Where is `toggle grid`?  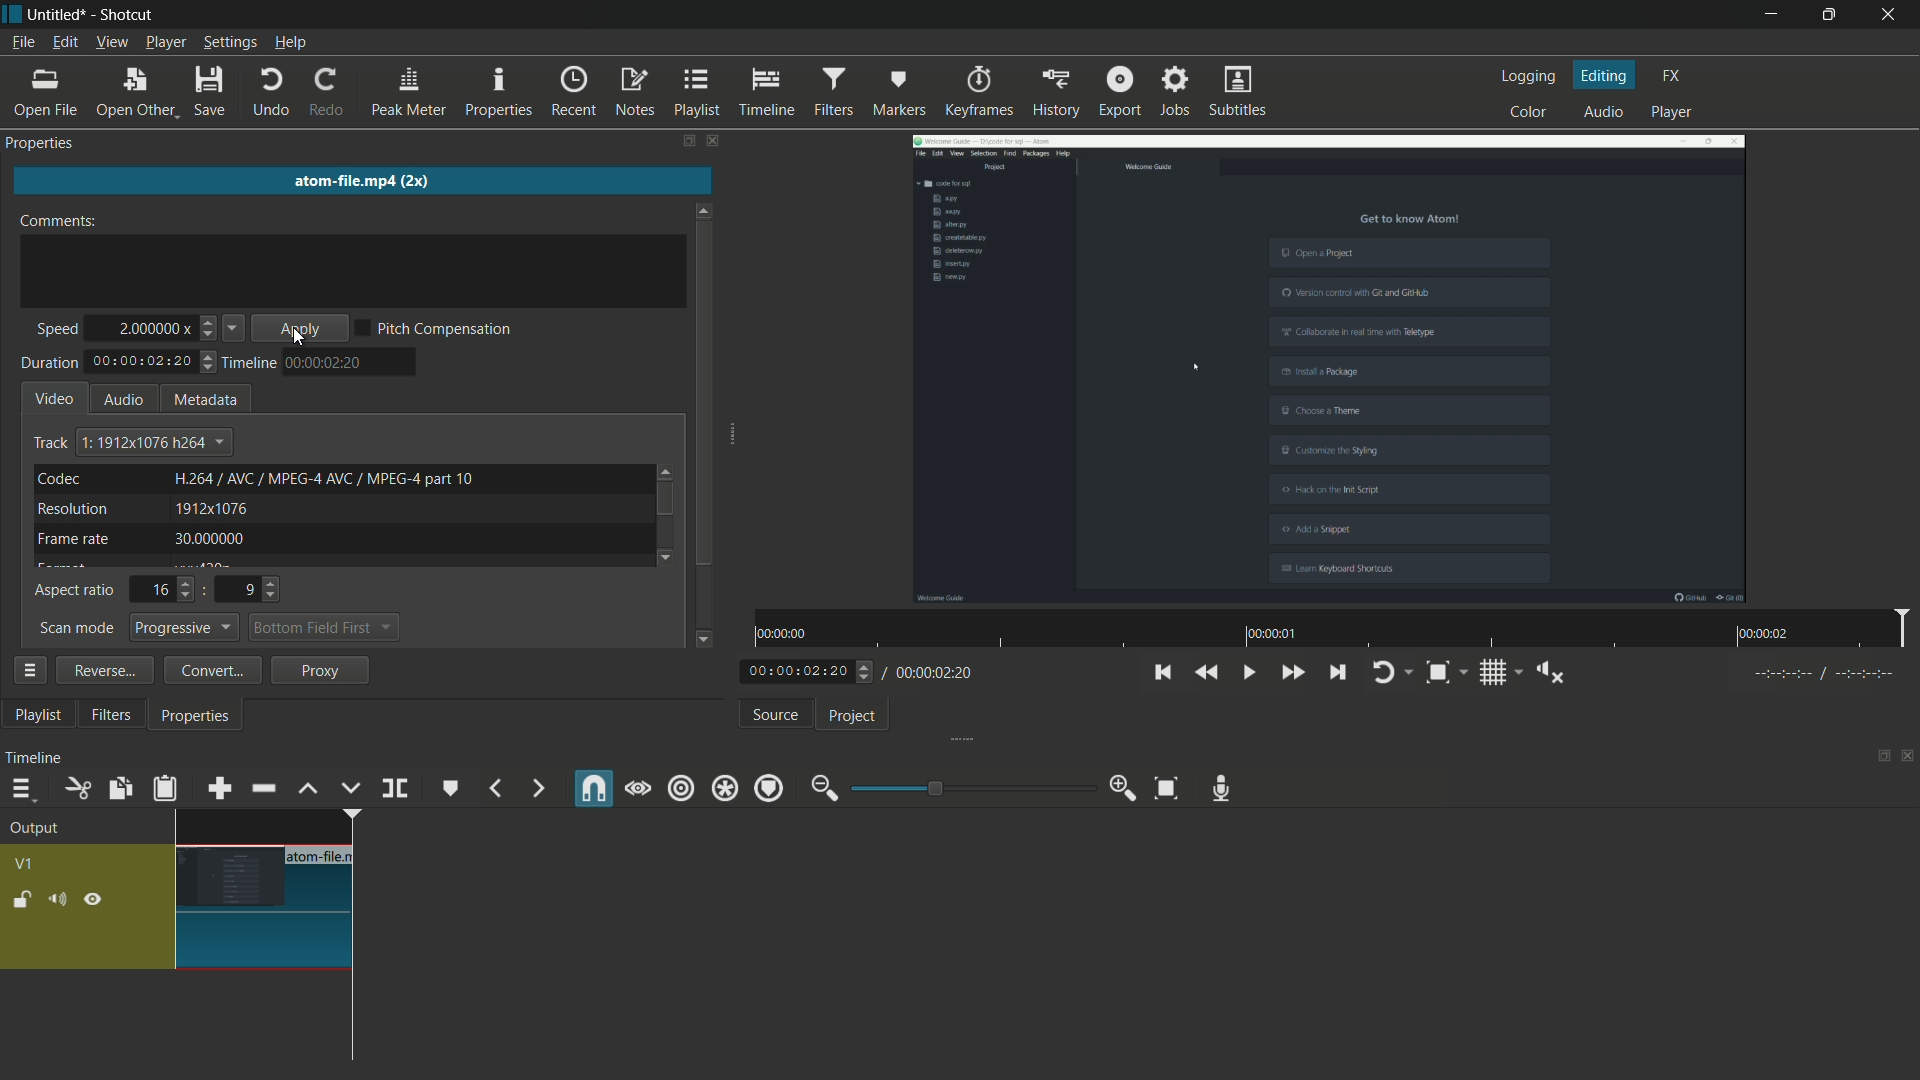 toggle grid is located at coordinates (1492, 673).